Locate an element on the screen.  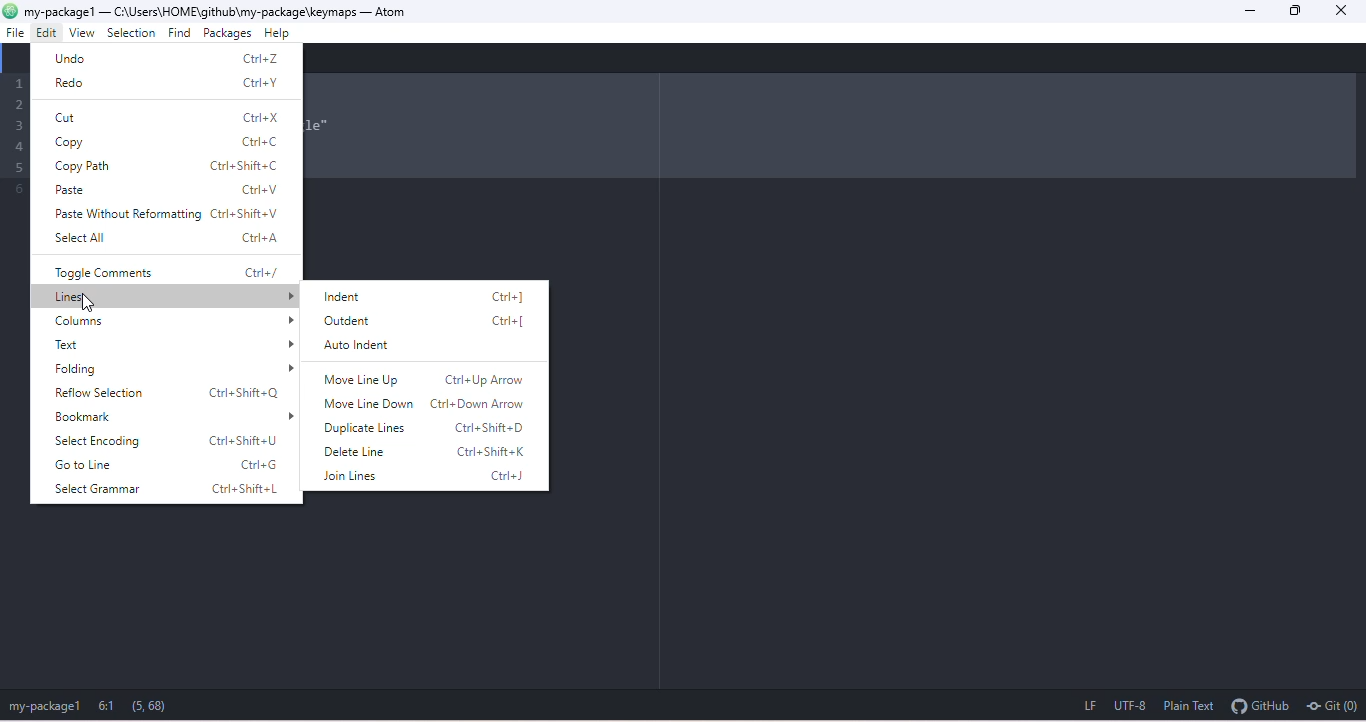
move line down is located at coordinates (430, 403).